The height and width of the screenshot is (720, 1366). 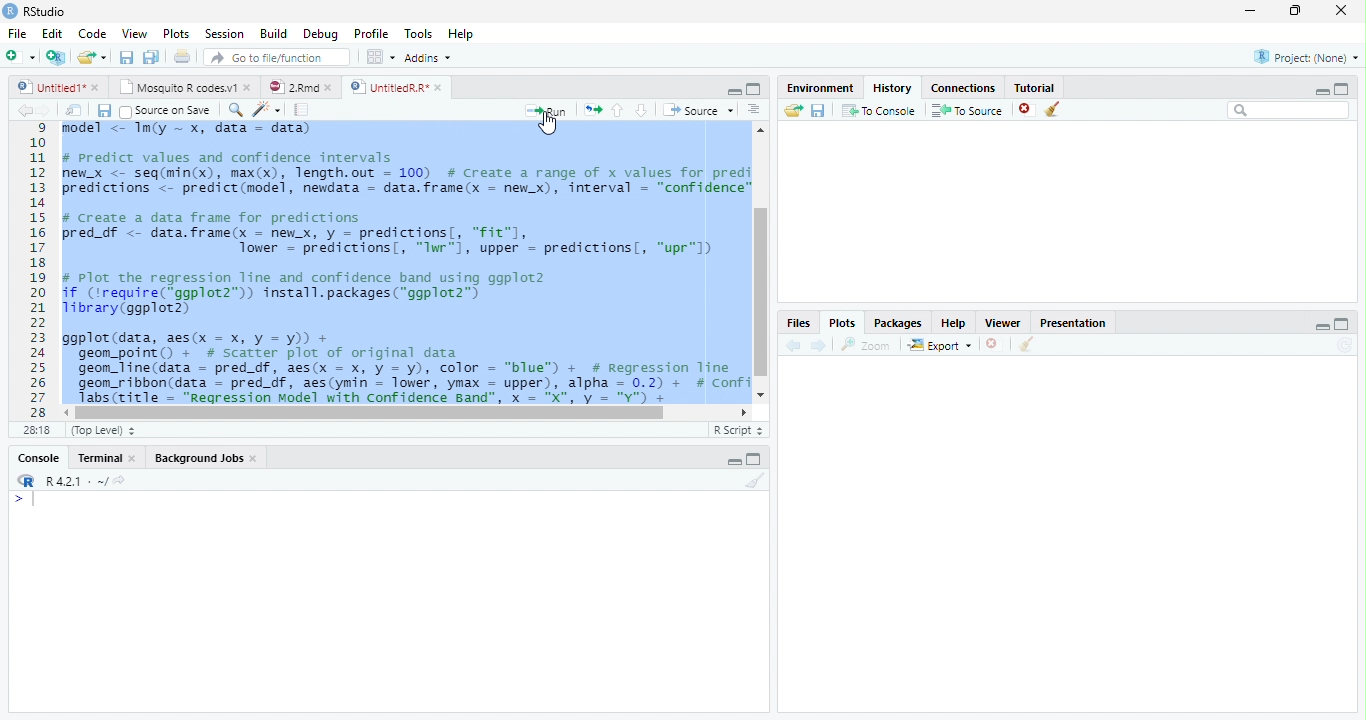 What do you see at coordinates (15, 500) in the screenshot?
I see `>` at bounding box center [15, 500].